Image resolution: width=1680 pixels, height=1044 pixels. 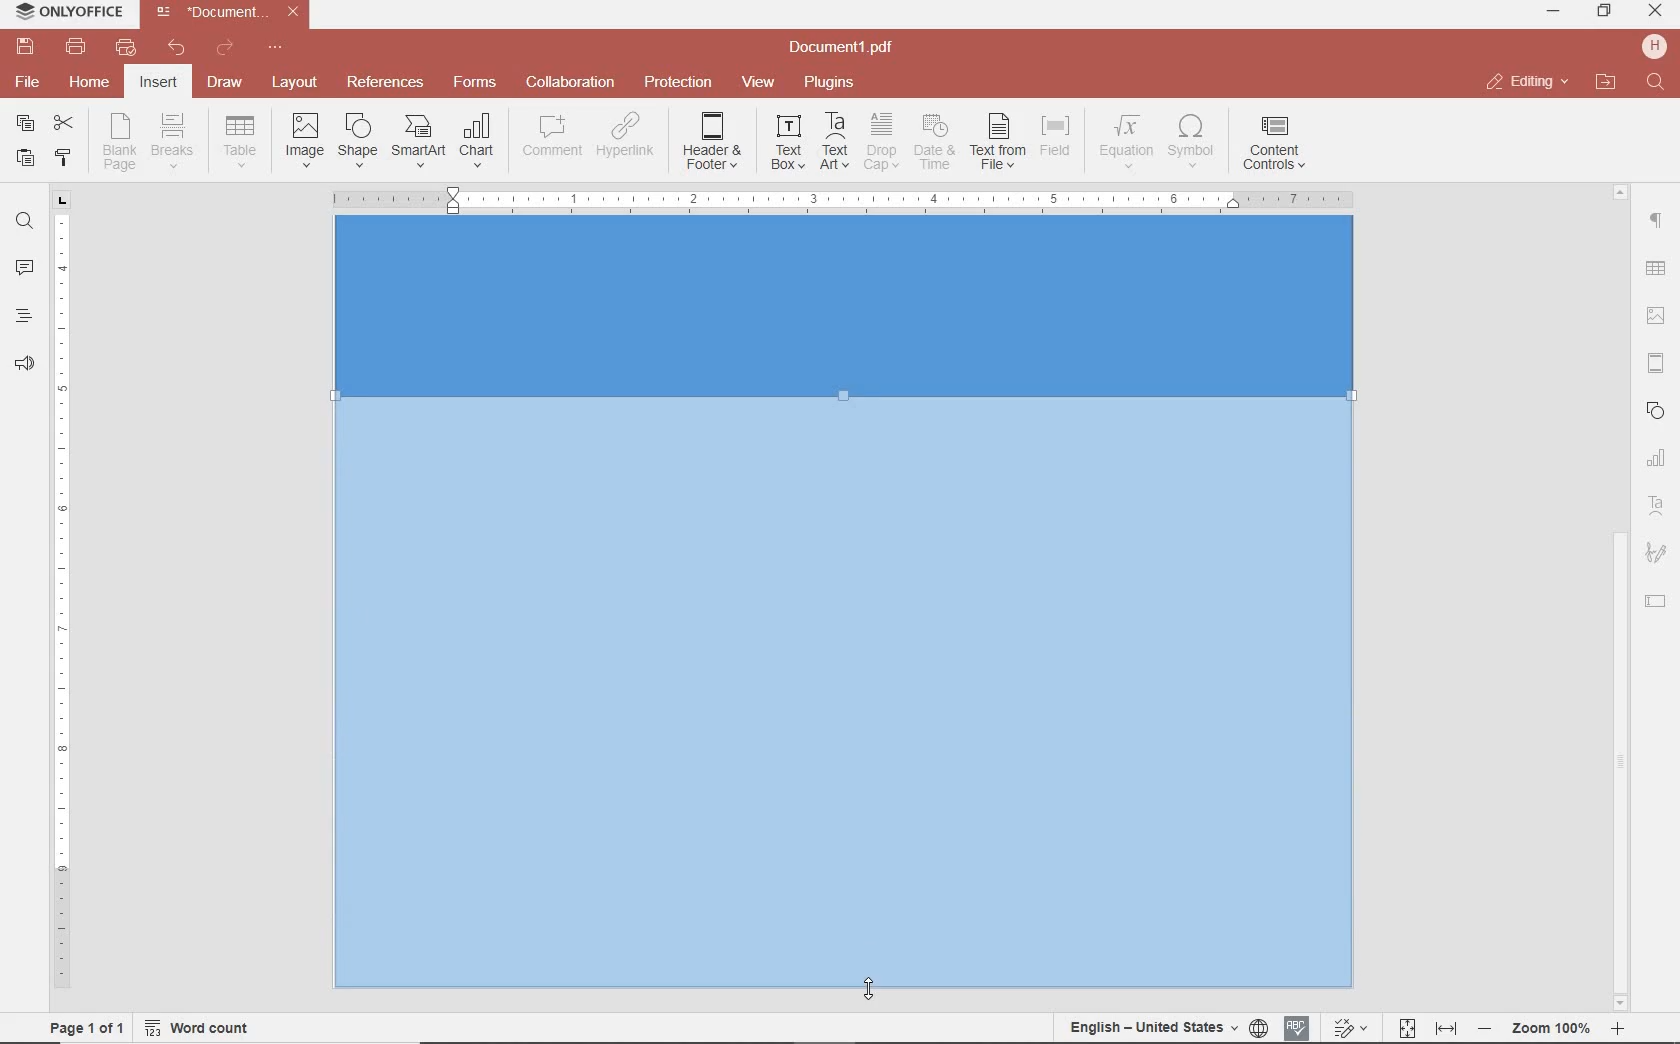 What do you see at coordinates (246, 139) in the screenshot?
I see `insert drop down` at bounding box center [246, 139].